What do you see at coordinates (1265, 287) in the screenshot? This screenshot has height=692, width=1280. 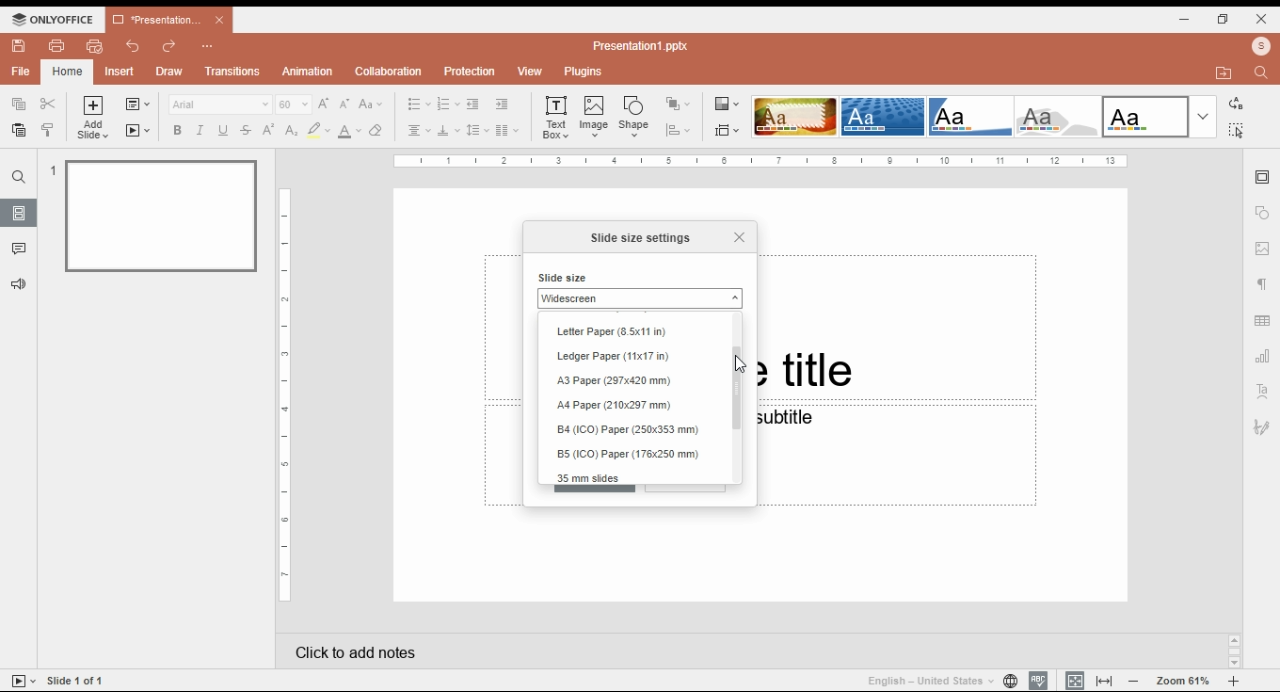 I see `paragraph settings` at bounding box center [1265, 287].